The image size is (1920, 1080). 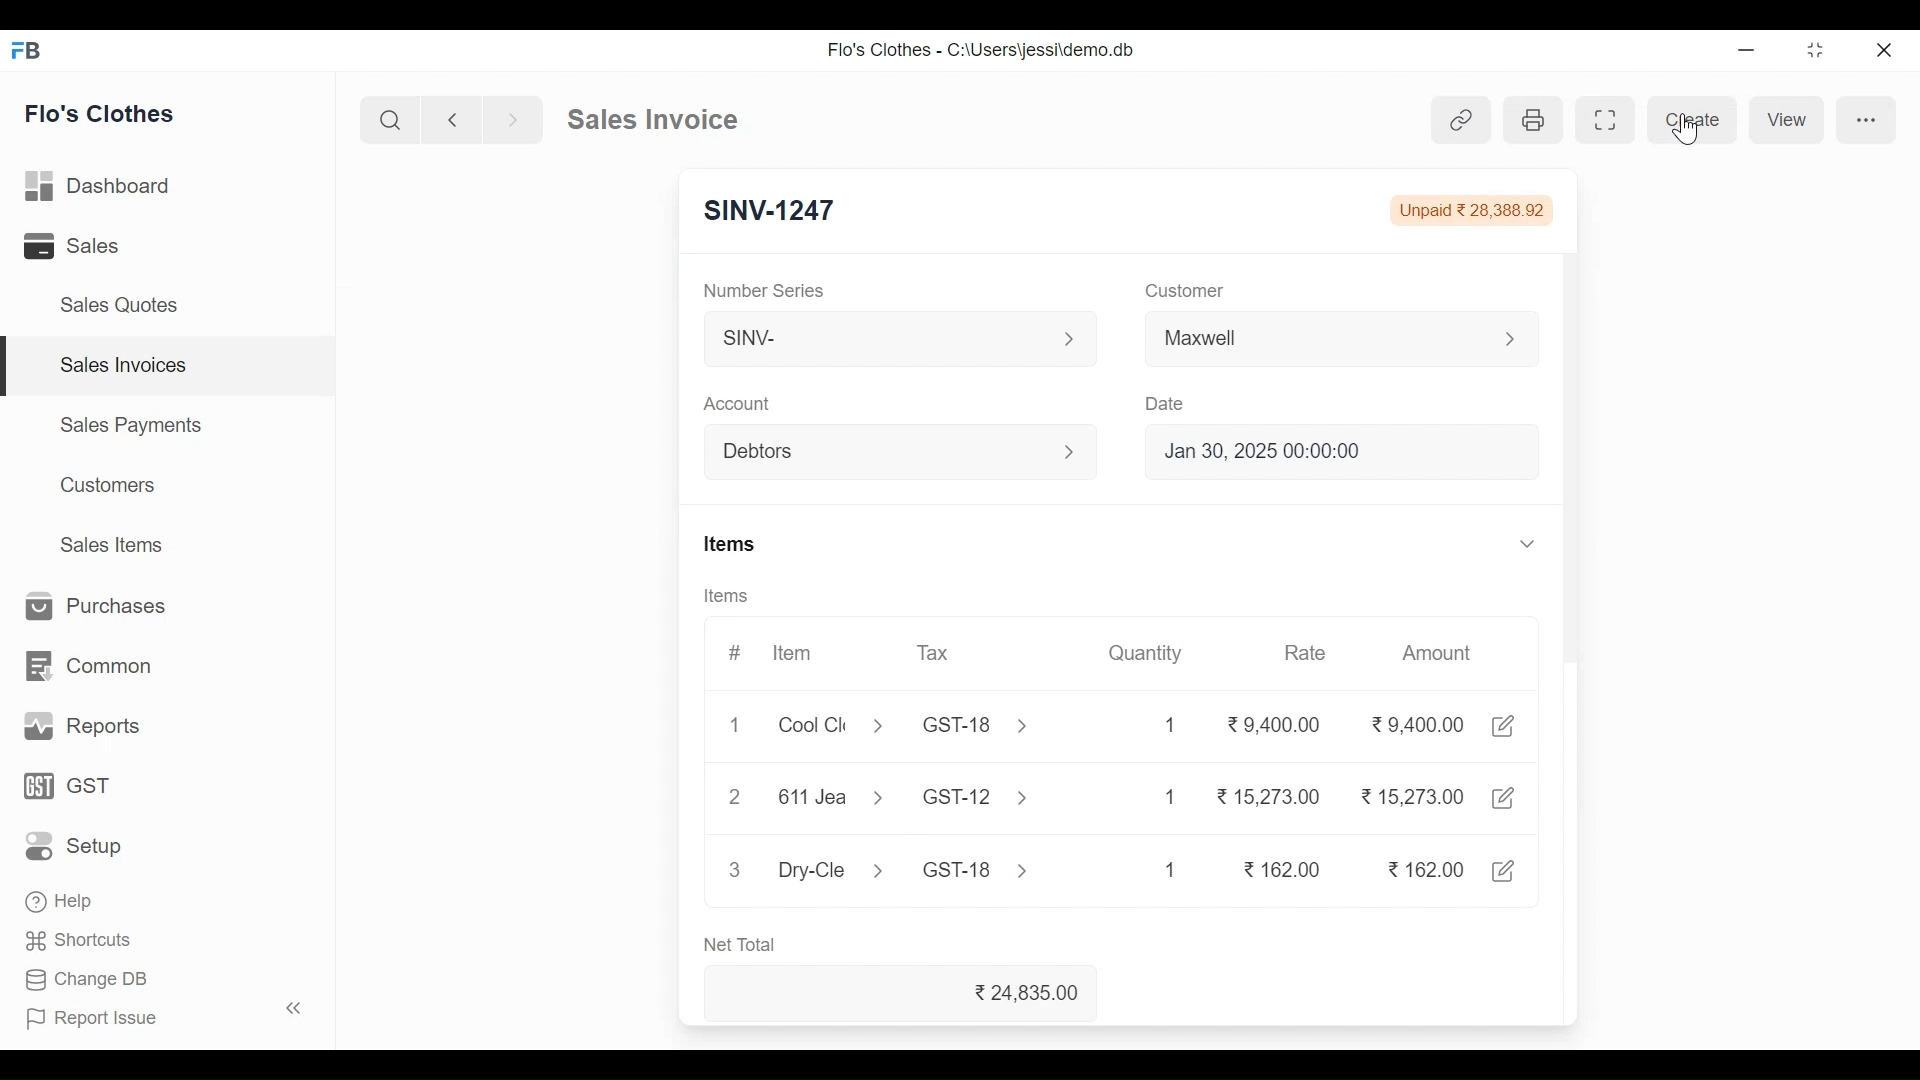 What do you see at coordinates (1345, 450) in the screenshot?
I see `Jan 30, 2025 00:00:00` at bounding box center [1345, 450].